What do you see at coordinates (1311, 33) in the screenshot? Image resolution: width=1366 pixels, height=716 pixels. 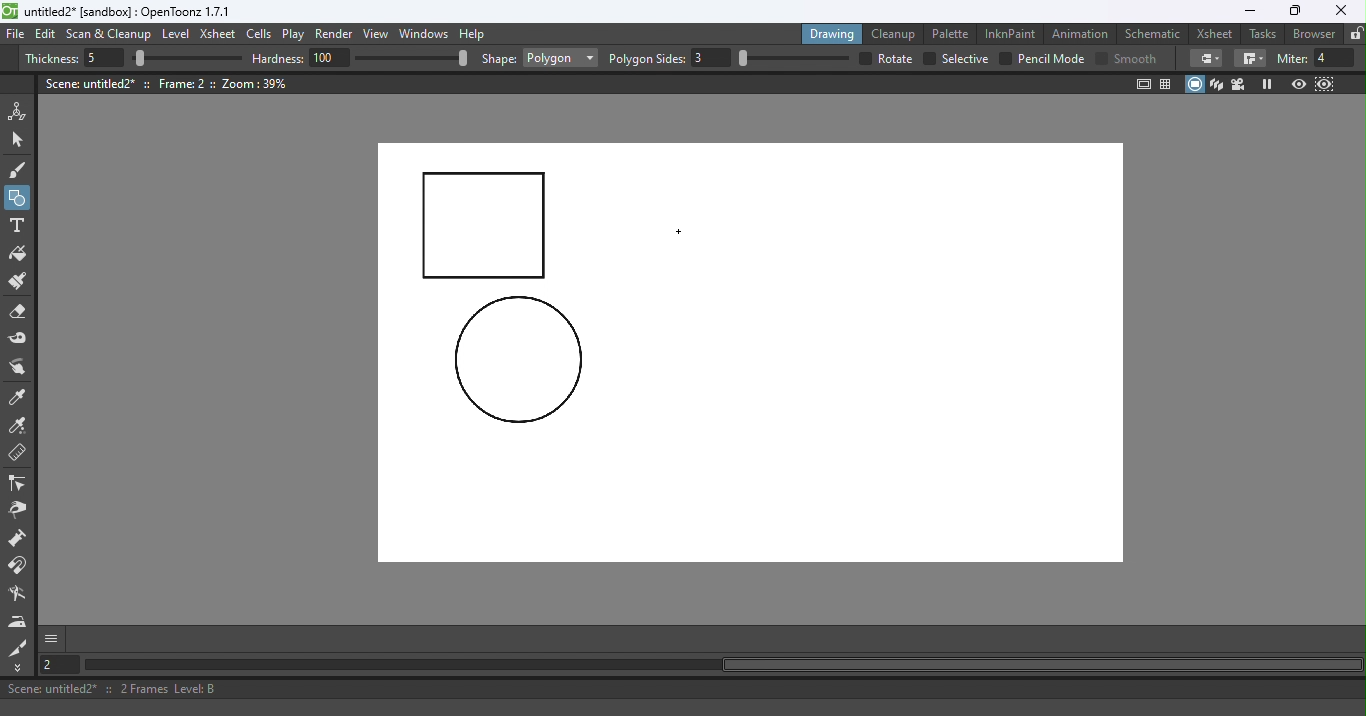 I see `Browser` at bounding box center [1311, 33].